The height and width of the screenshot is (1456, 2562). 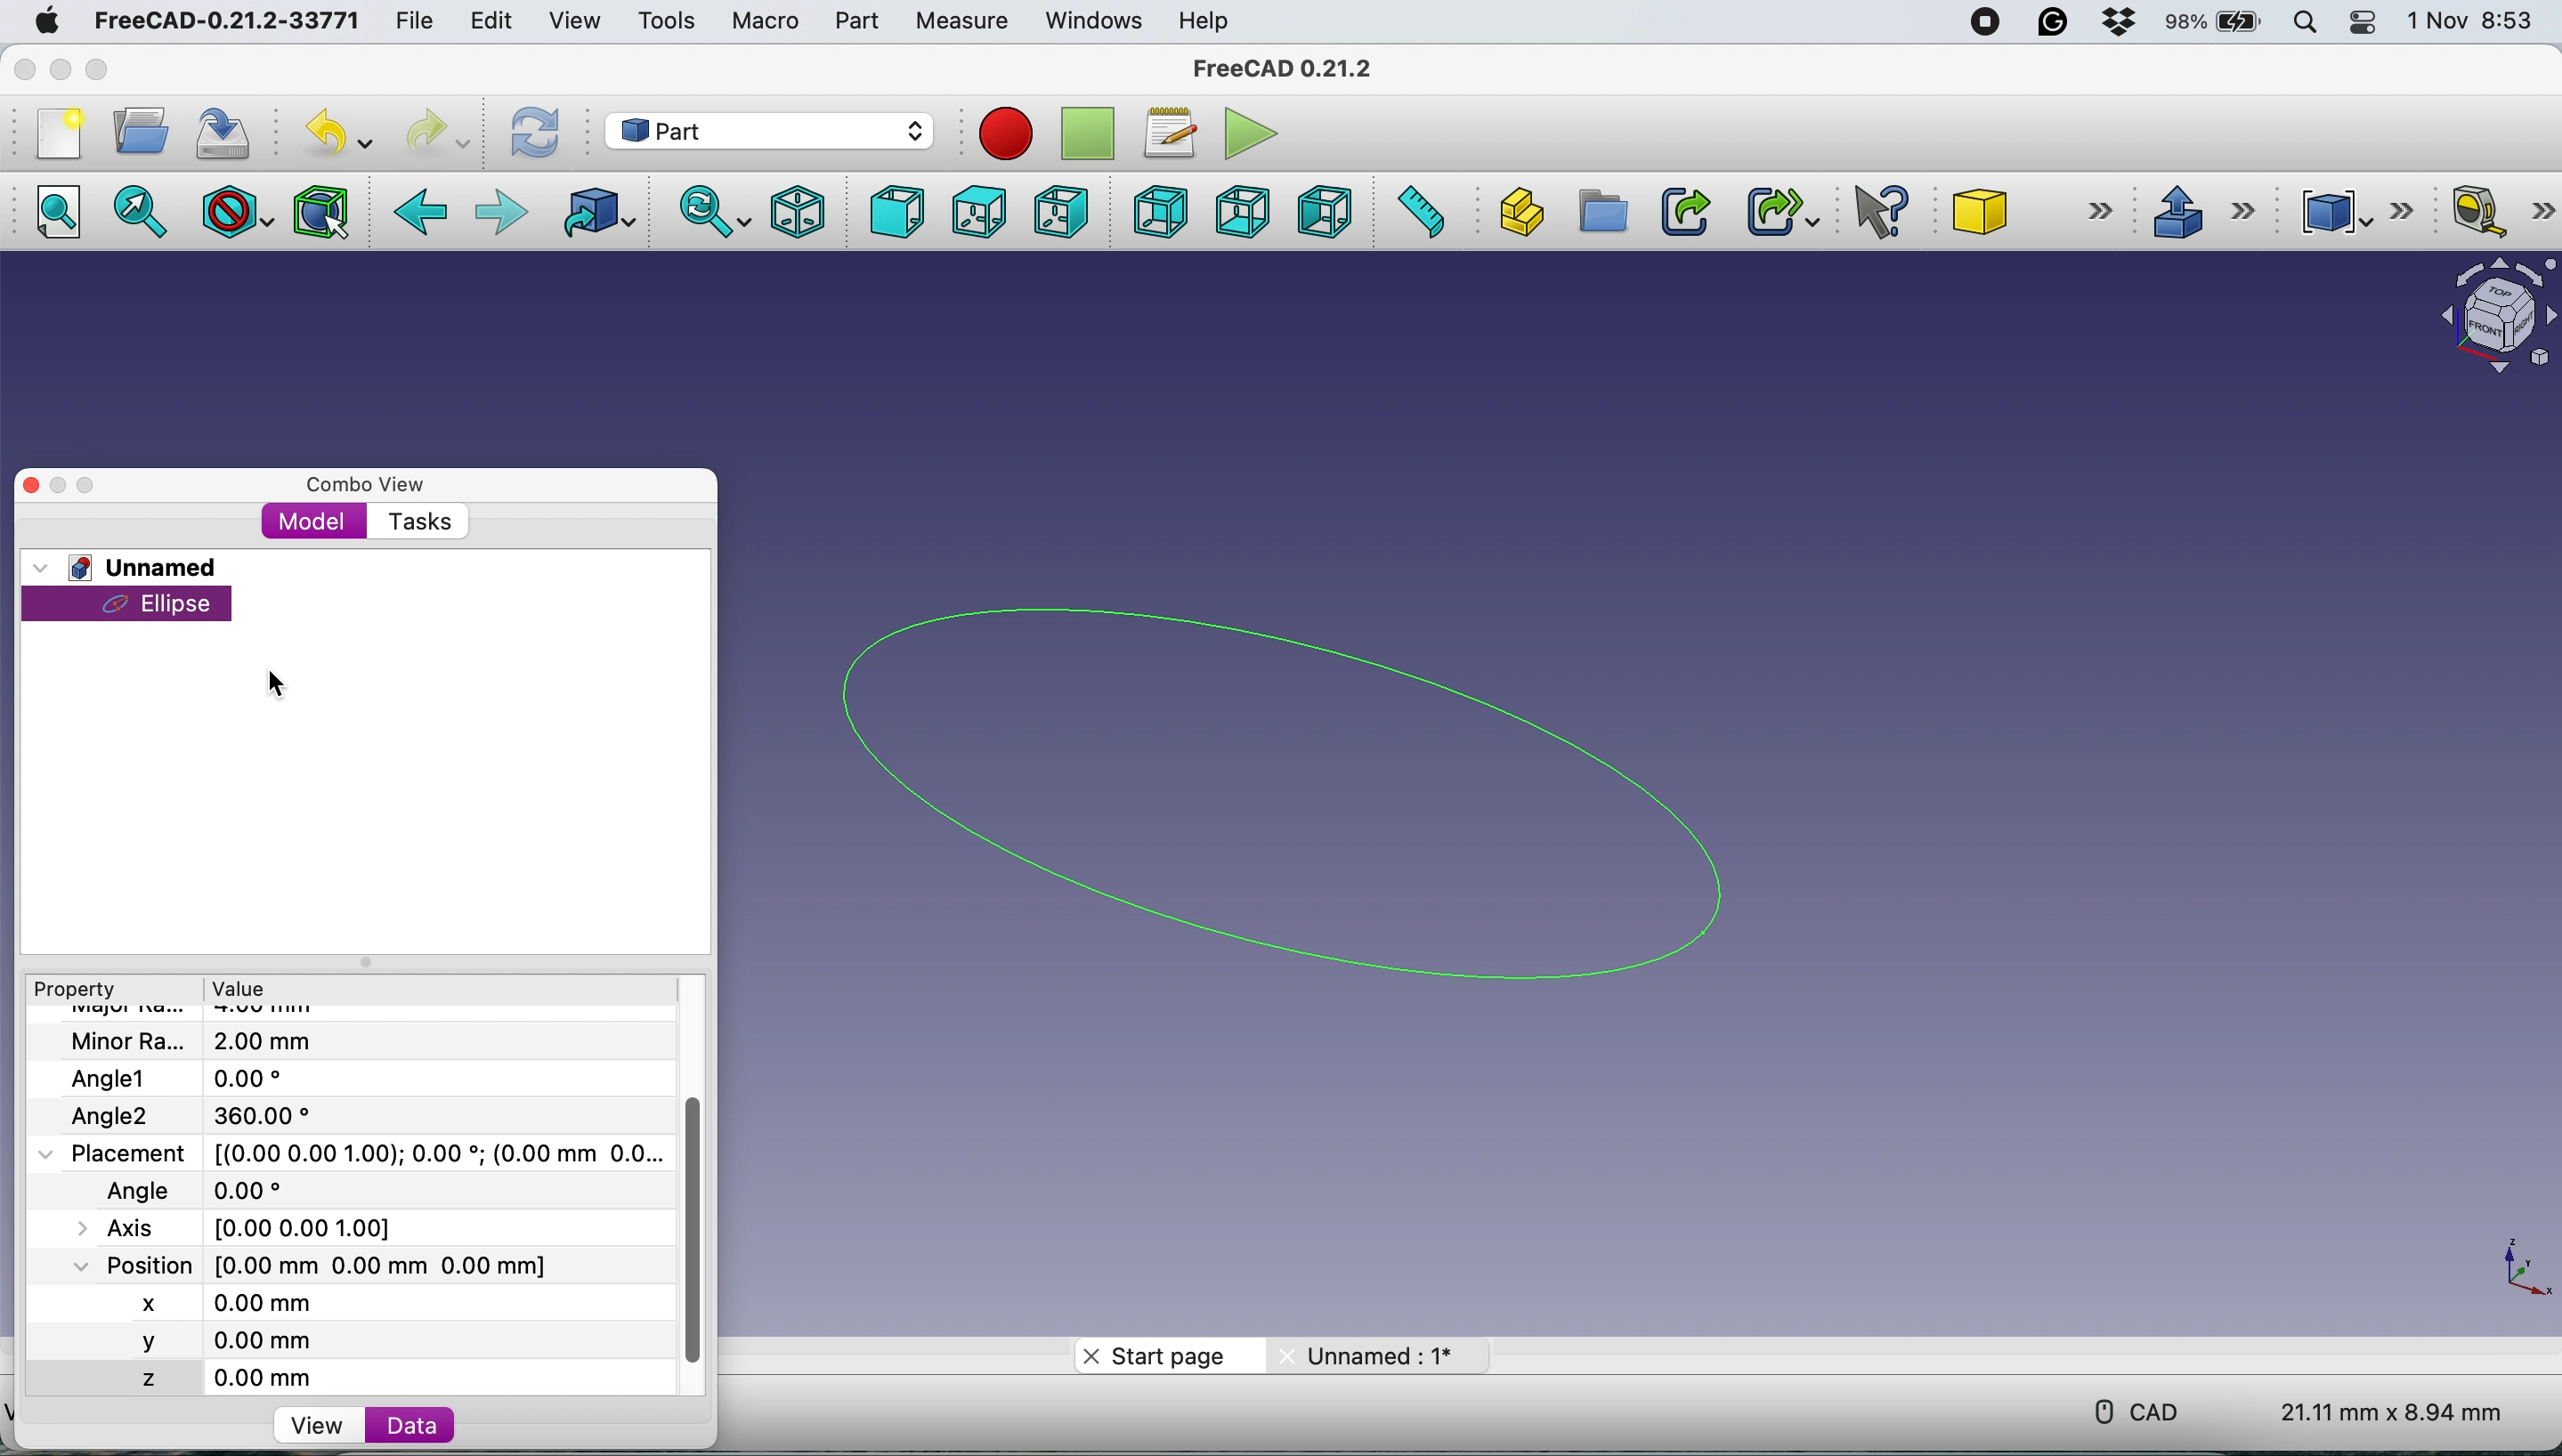 What do you see at coordinates (961, 23) in the screenshot?
I see `measure` at bounding box center [961, 23].